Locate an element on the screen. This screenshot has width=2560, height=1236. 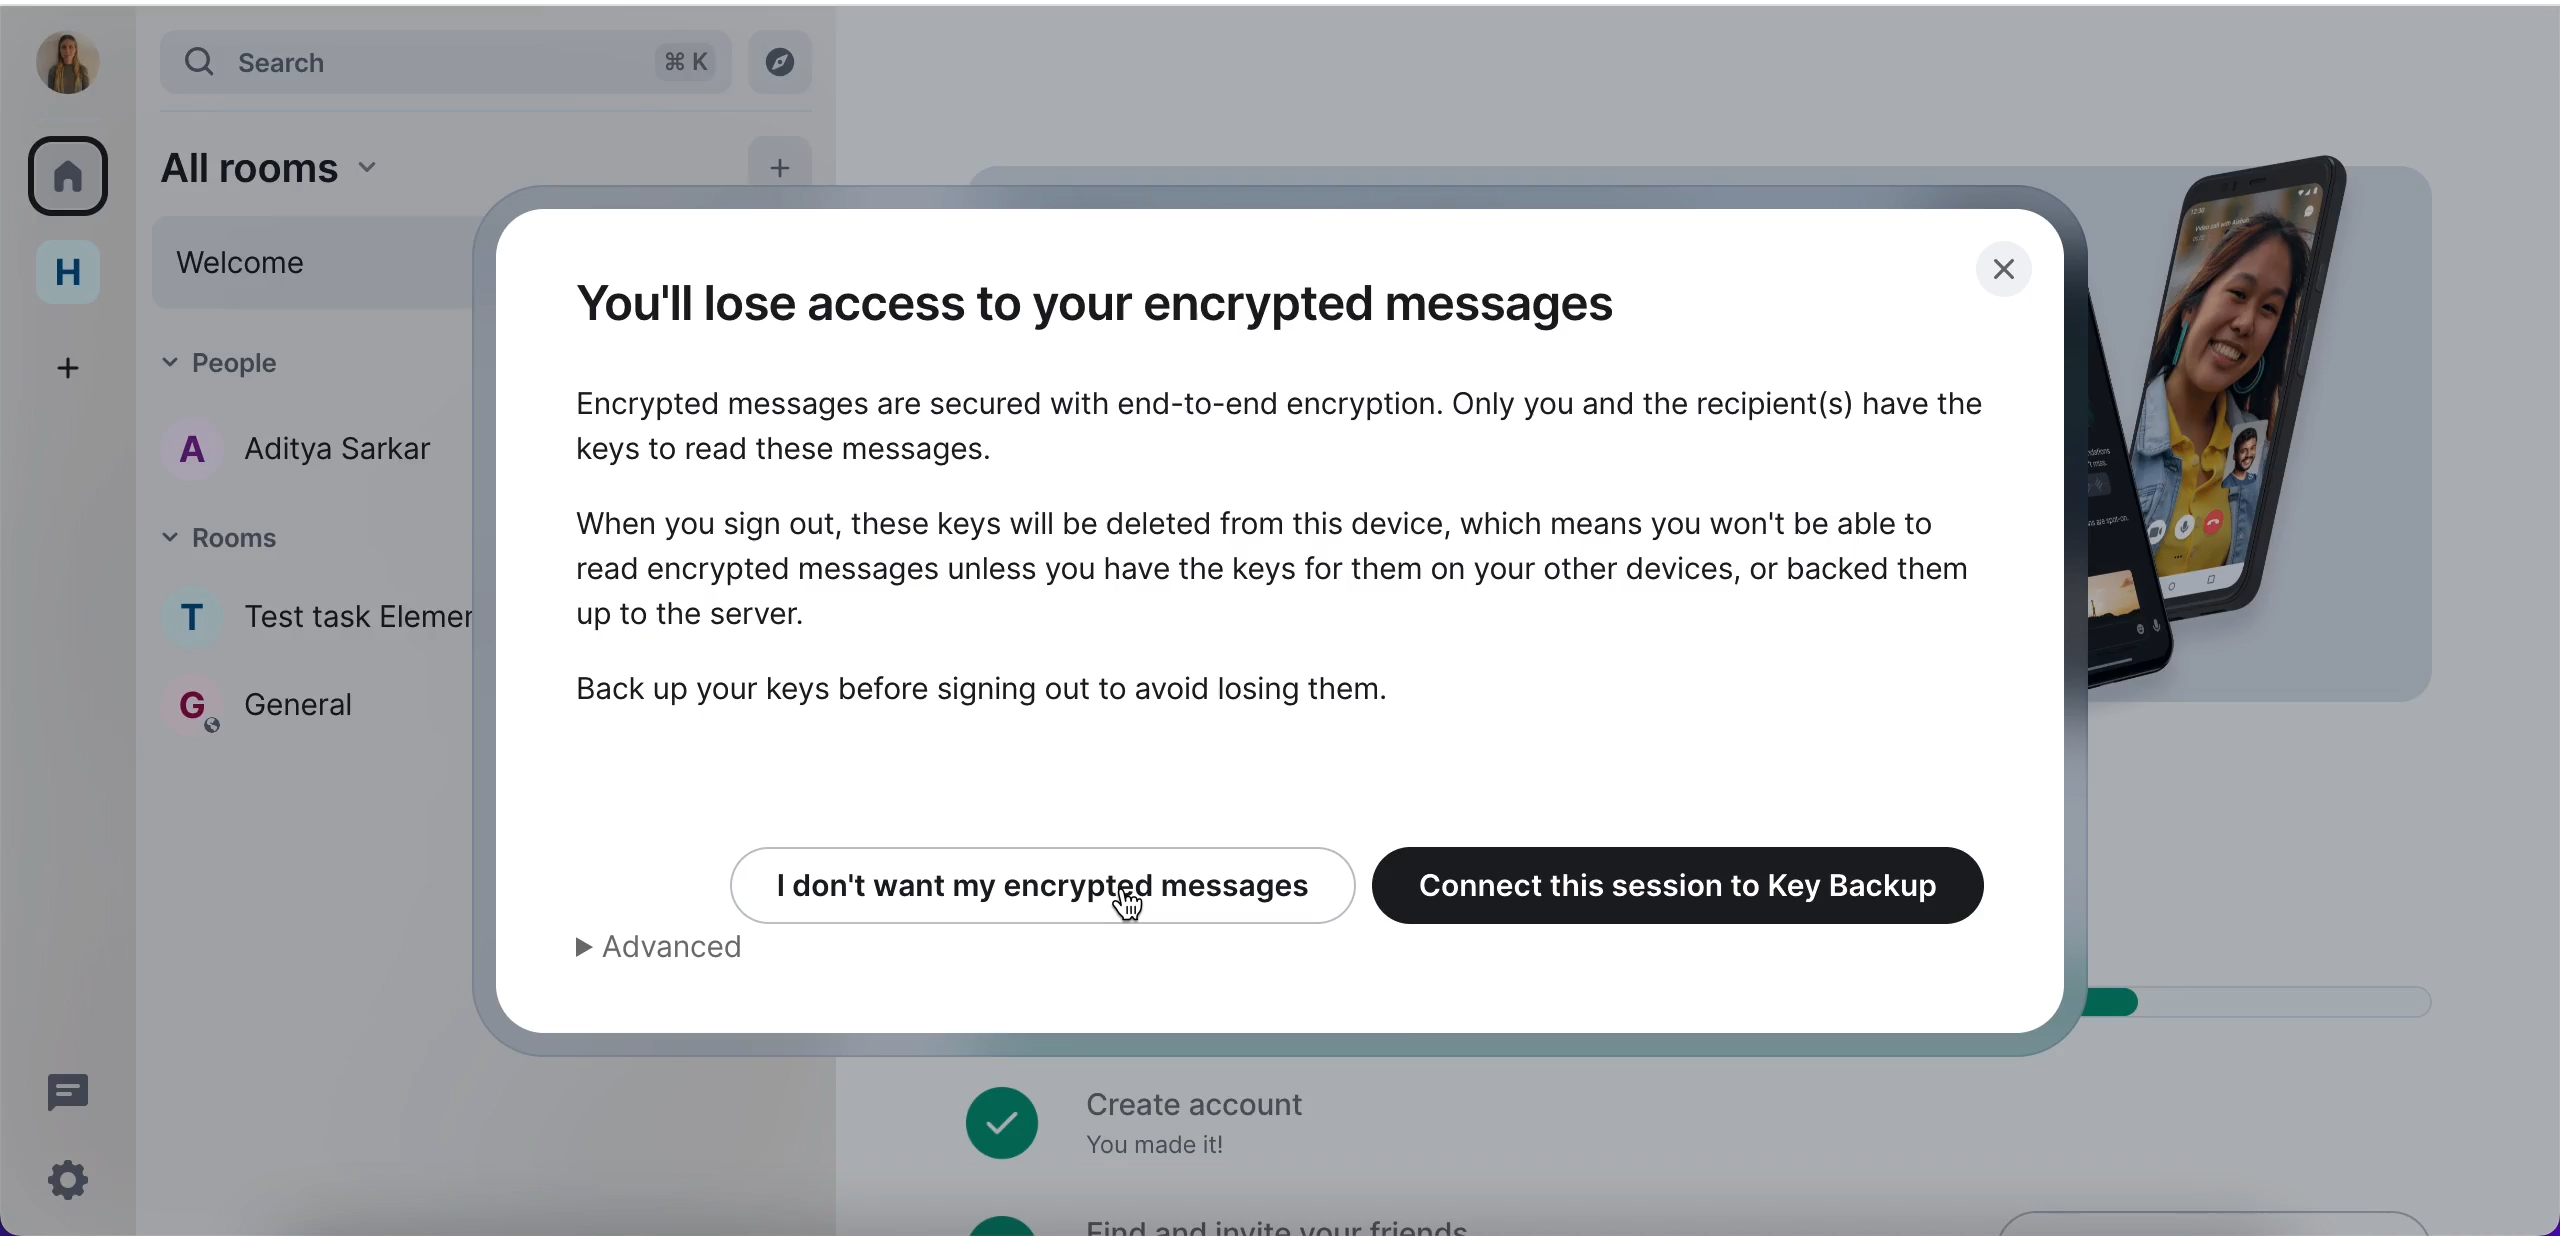
a aditya sarkar is located at coordinates (301, 452).